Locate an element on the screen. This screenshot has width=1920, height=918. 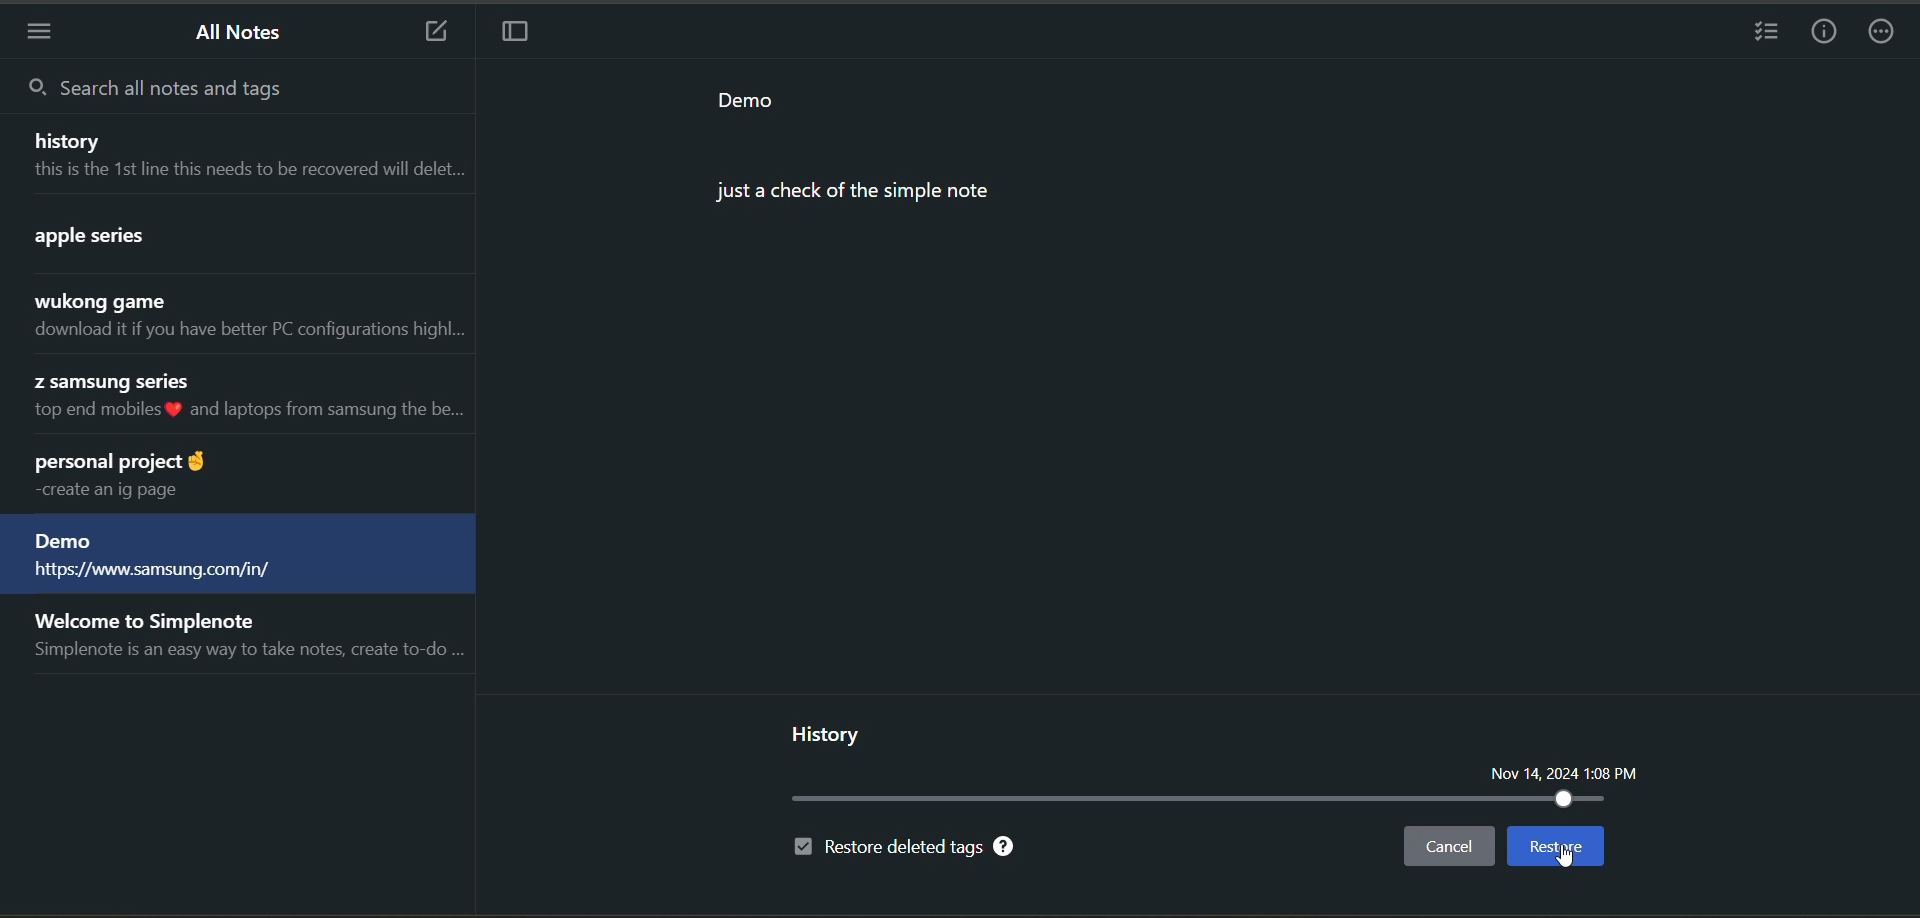
info is located at coordinates (1828, 31).